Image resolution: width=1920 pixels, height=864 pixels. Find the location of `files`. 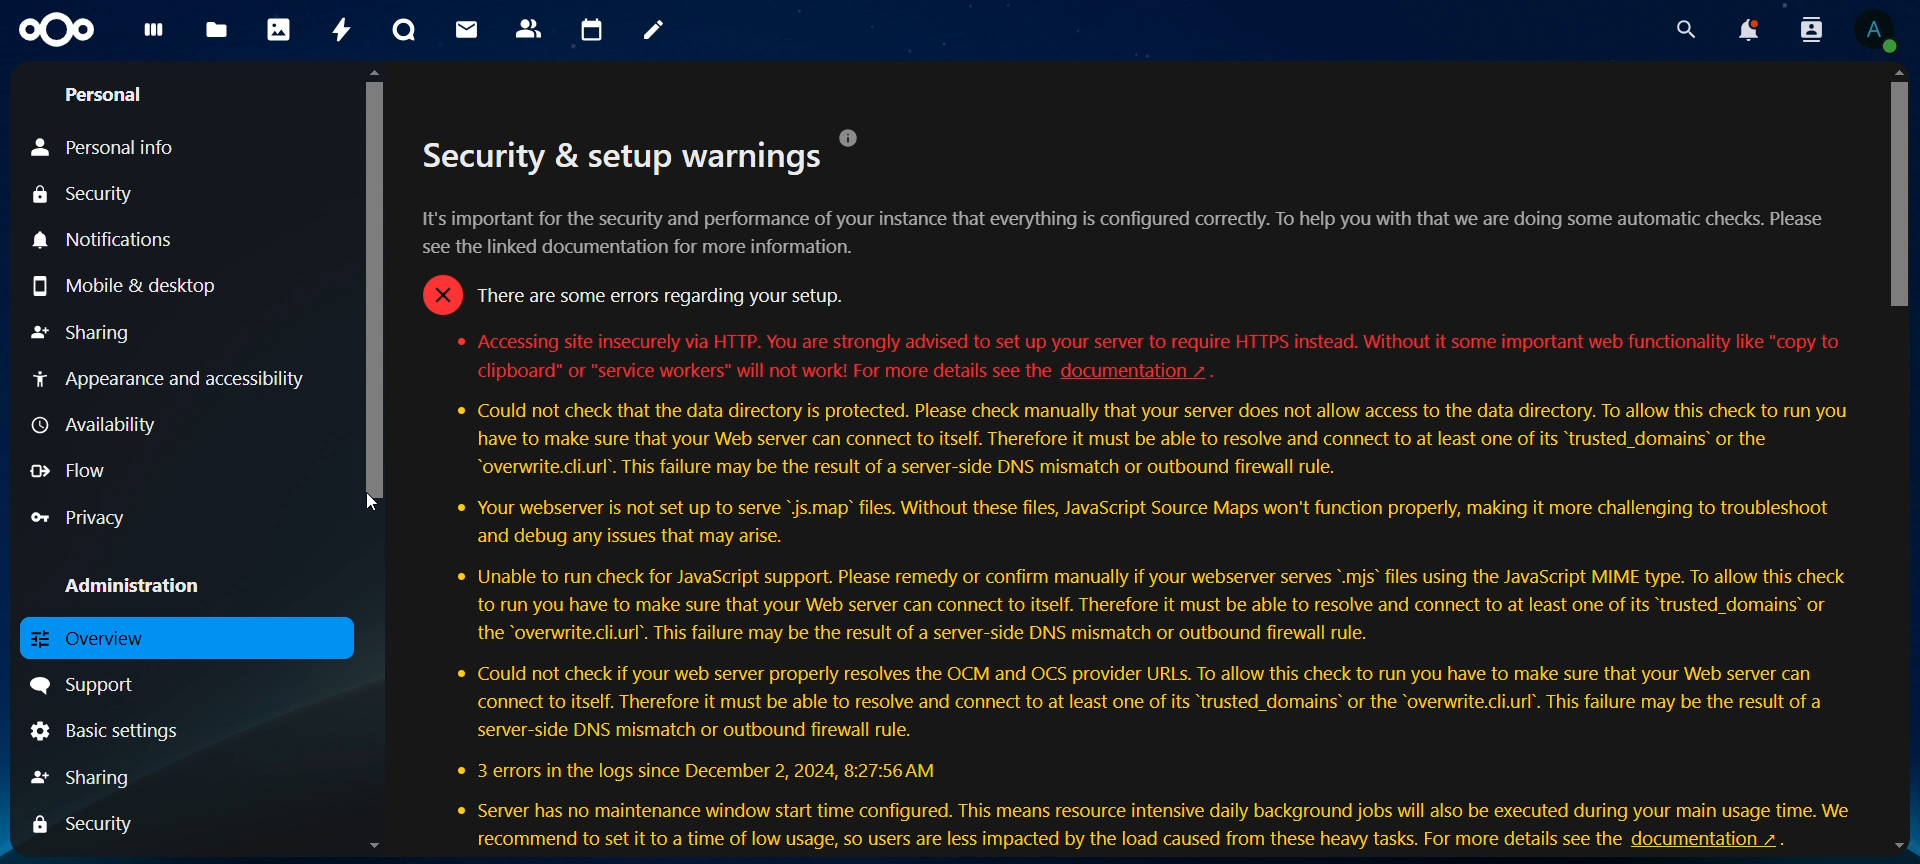

files is located at coordinates (217, 32).